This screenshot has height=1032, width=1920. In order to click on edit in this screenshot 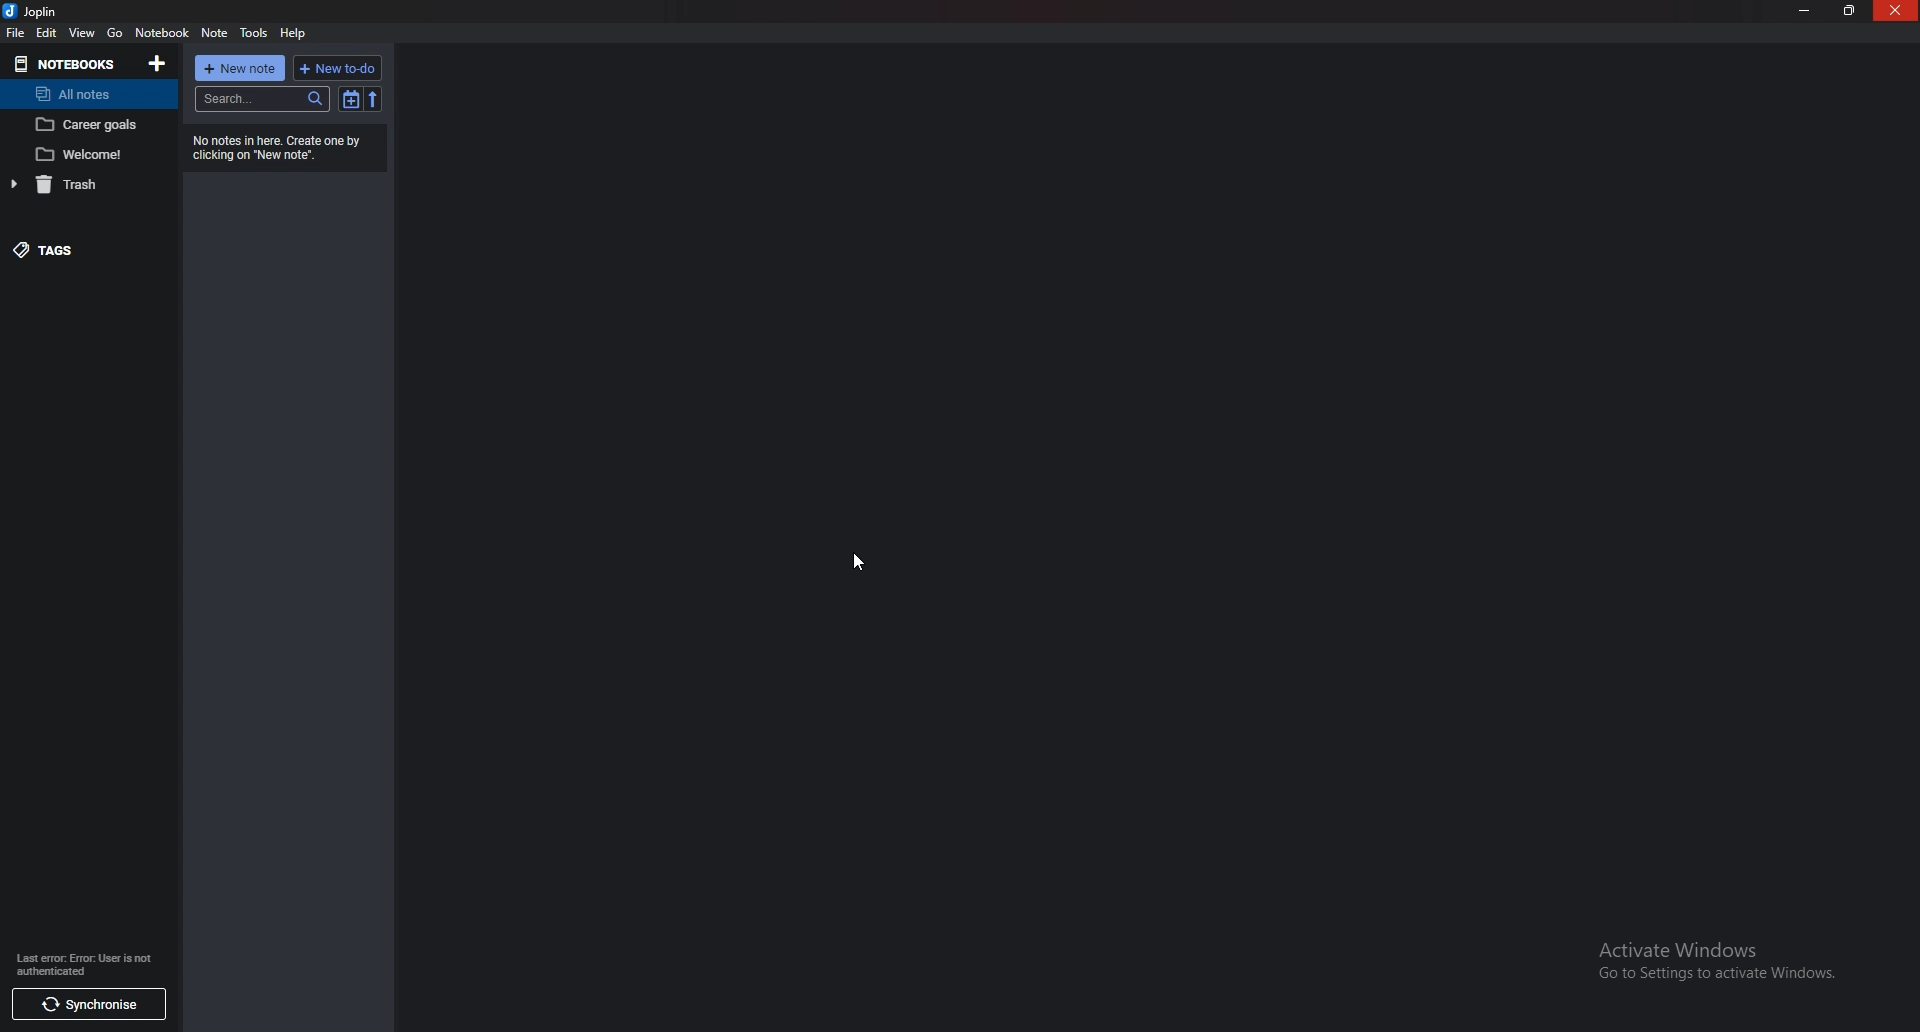, I will do `click(48, 33)`.